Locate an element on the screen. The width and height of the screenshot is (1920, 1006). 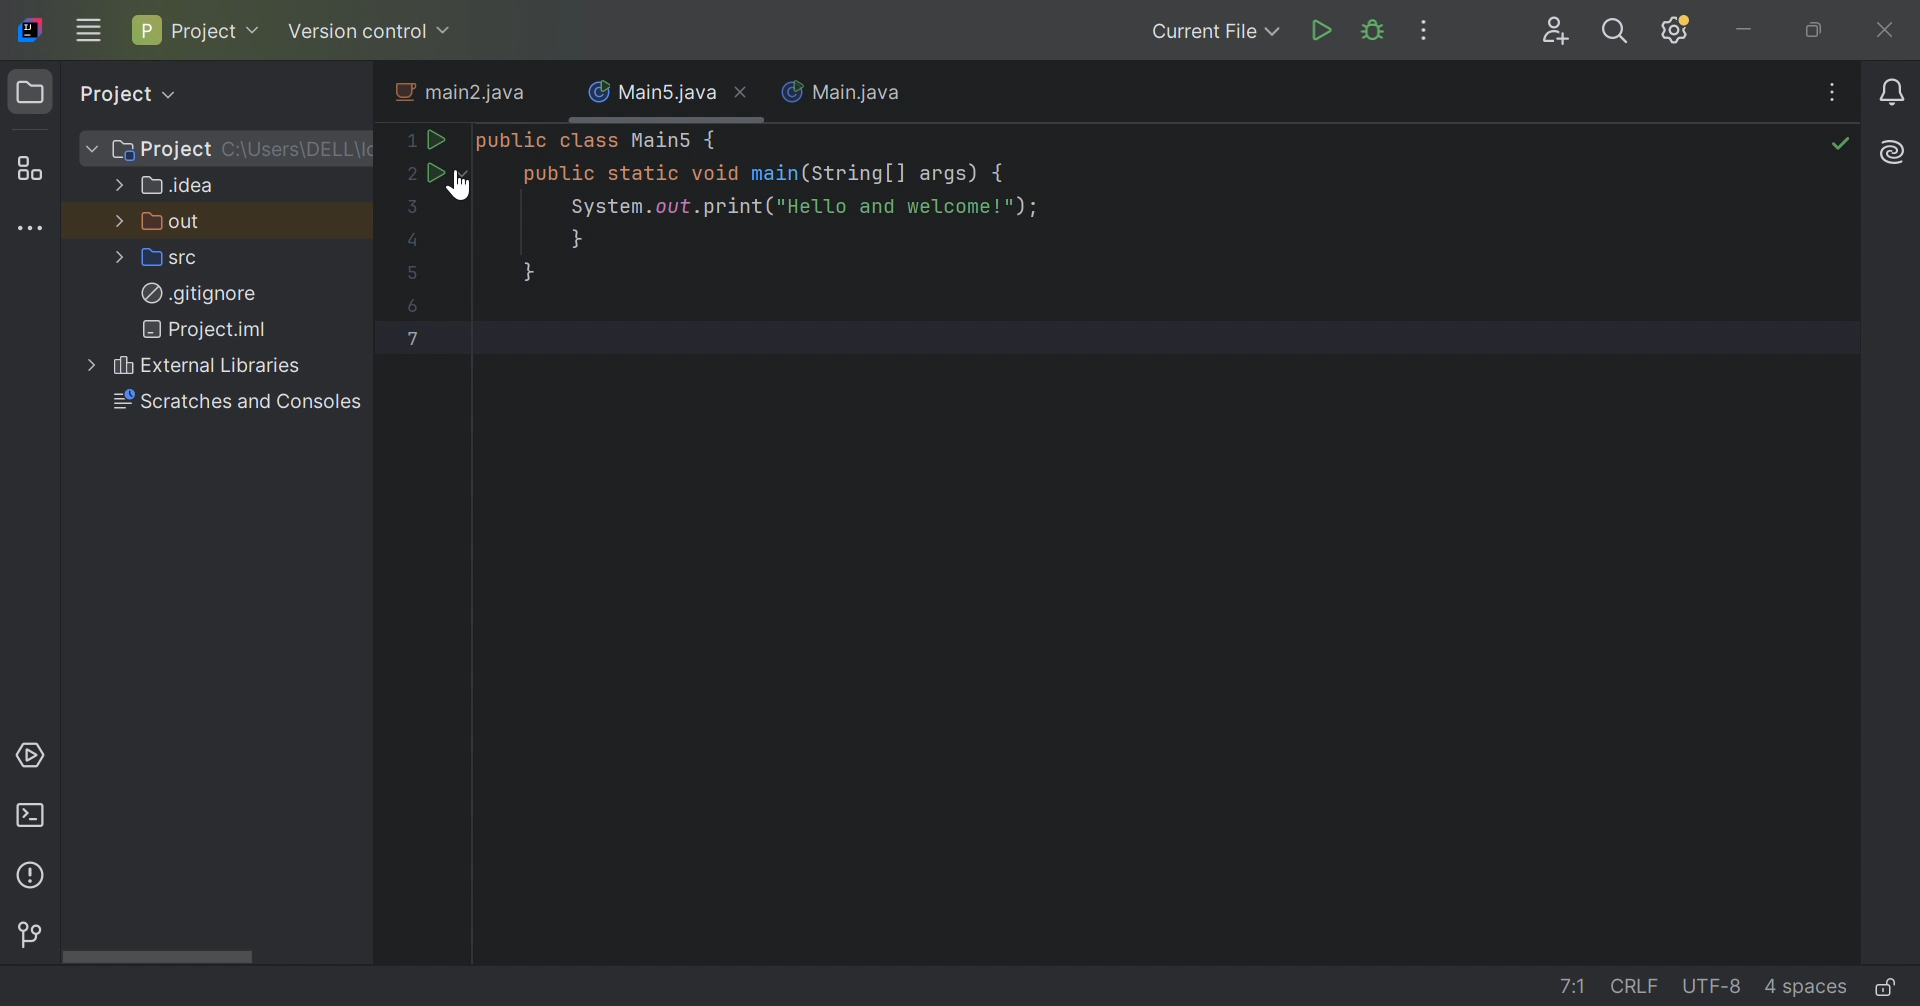
System.out.print("Hello and welcome!"); is located at coordinates (804, 208).